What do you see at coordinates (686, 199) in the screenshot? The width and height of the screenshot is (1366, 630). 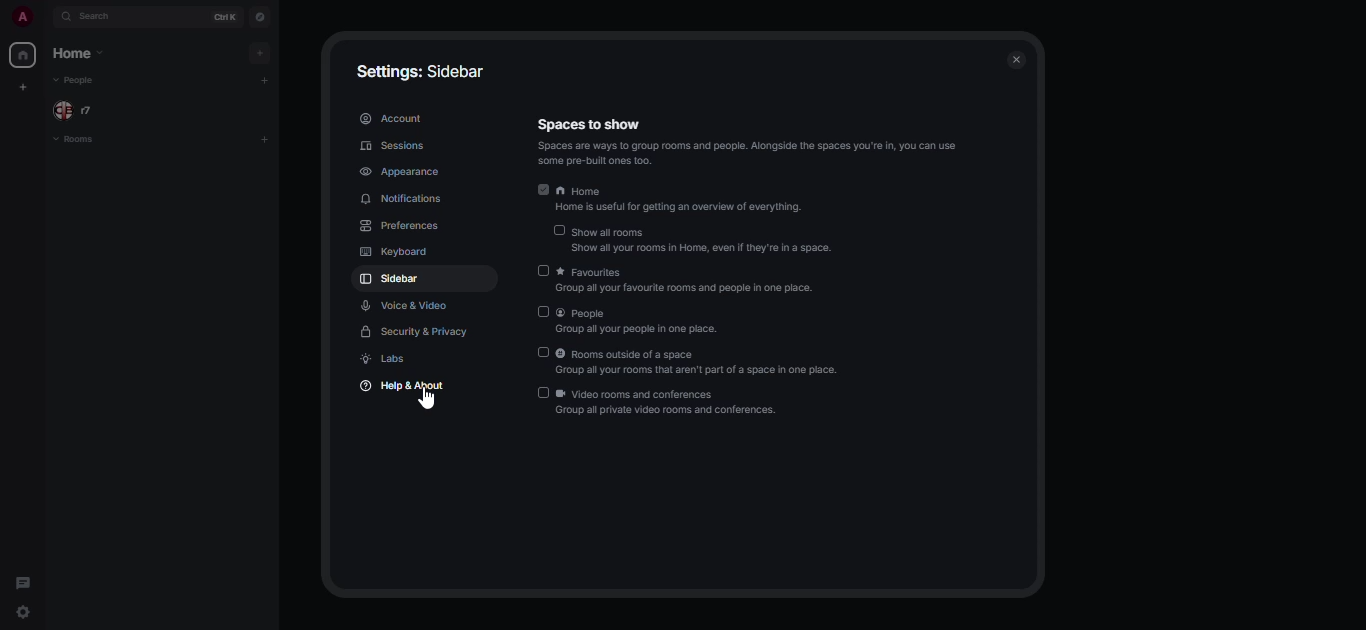 I see `home home is useful for getting an overview of everything` at bounding box center [686, 199].